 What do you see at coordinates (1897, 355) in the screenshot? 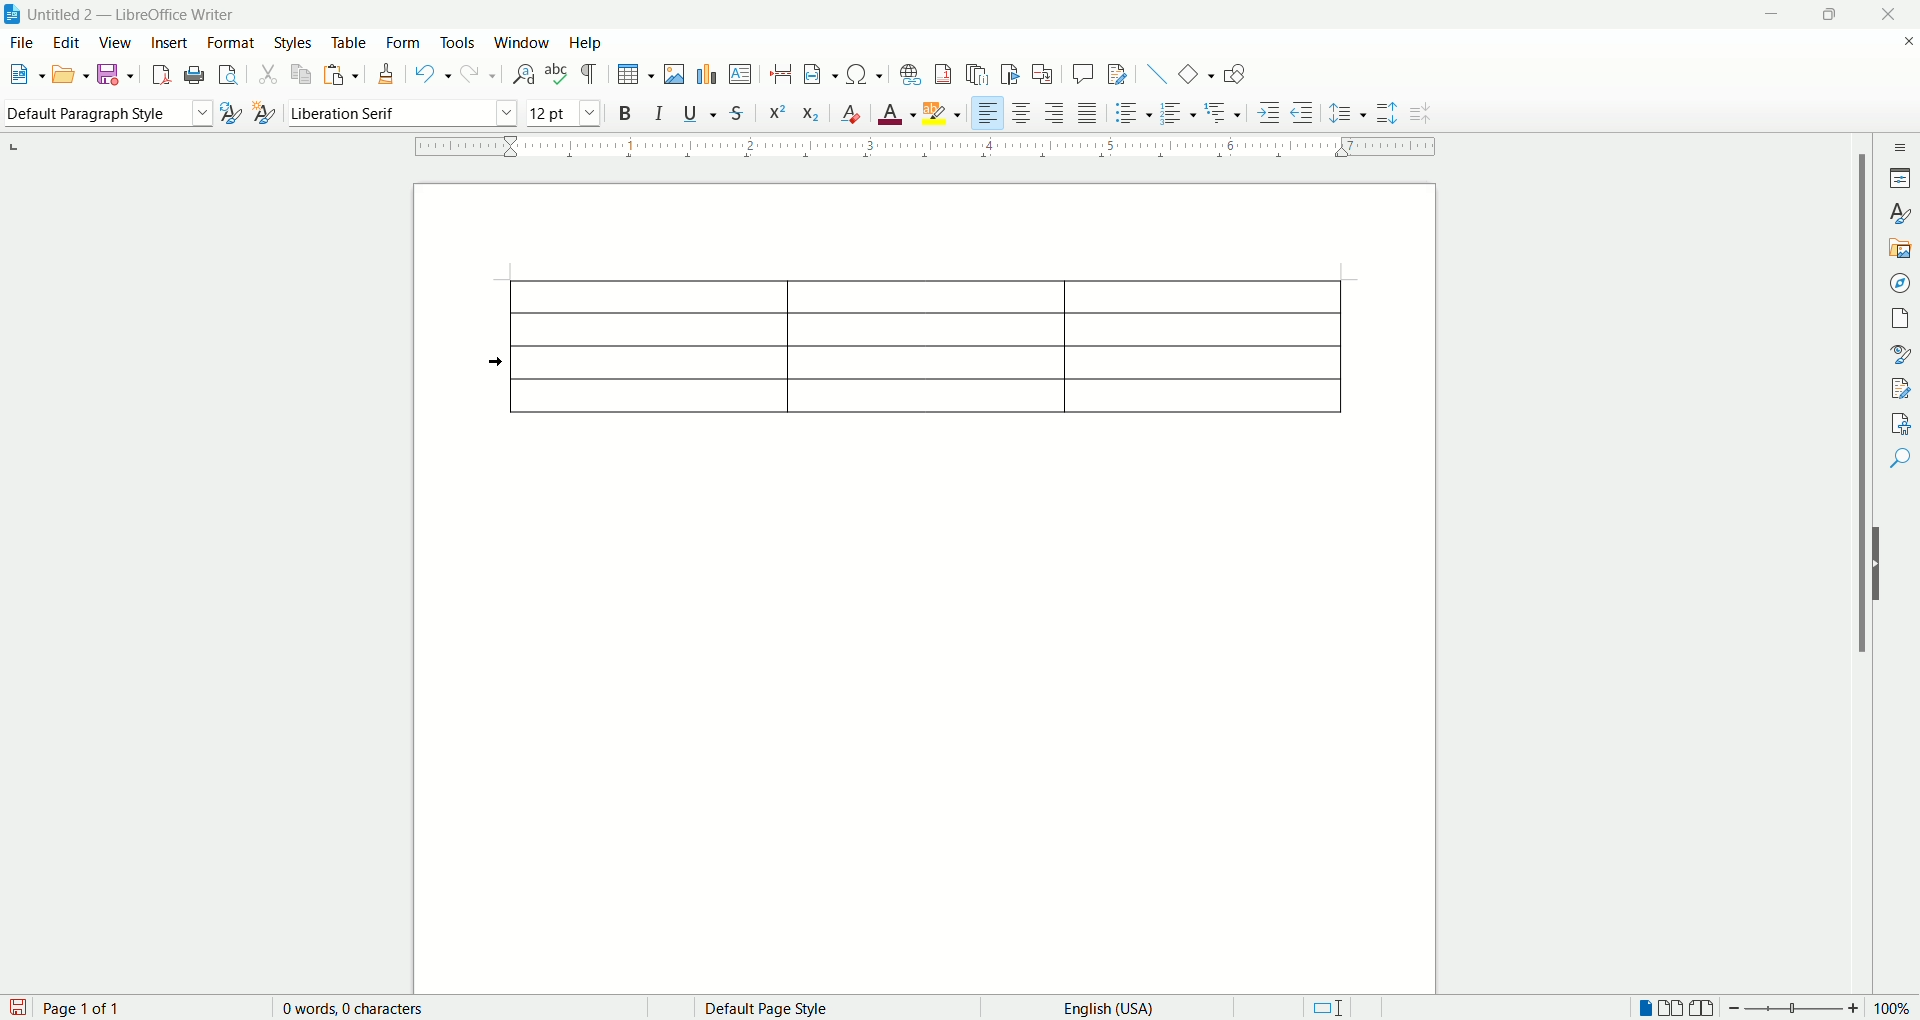
I see `style police` at bounding box center [1897, 355].